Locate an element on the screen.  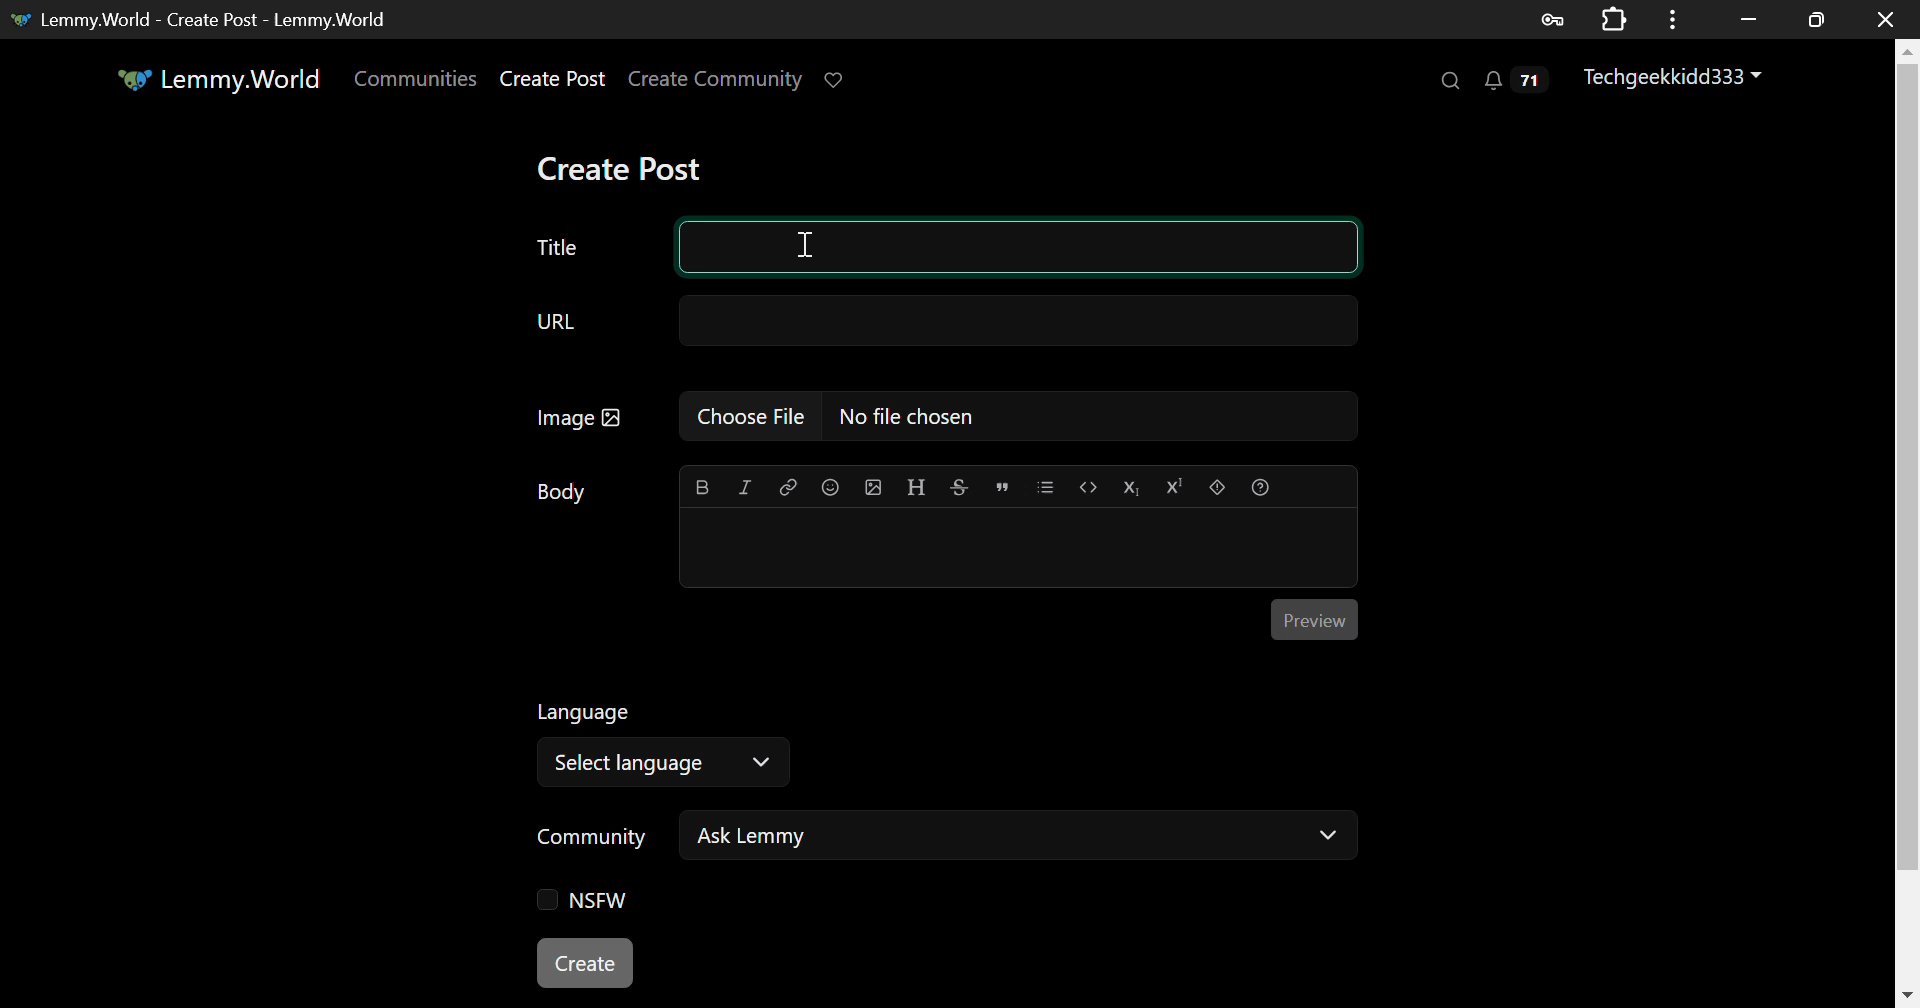
Menu is located at coordinates (1673, 19).